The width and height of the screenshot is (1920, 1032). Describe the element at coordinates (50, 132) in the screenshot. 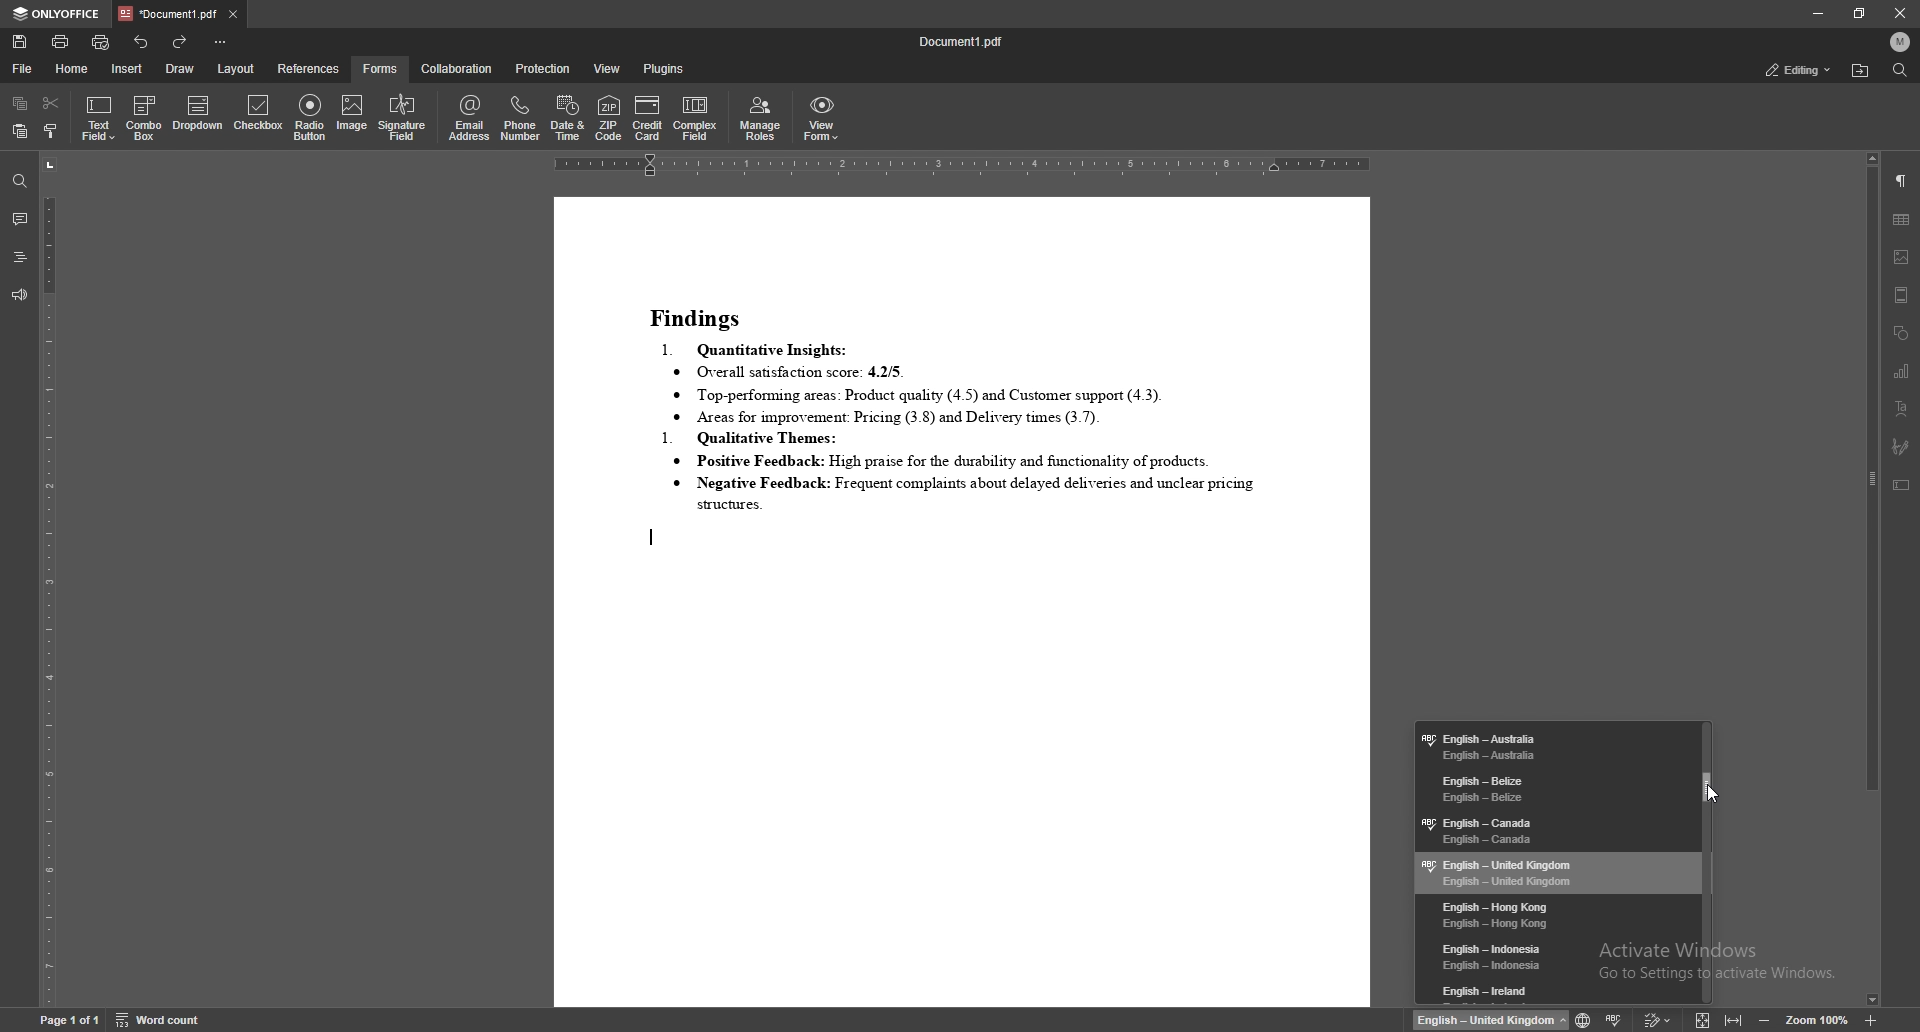

I see `copy style` at that location.